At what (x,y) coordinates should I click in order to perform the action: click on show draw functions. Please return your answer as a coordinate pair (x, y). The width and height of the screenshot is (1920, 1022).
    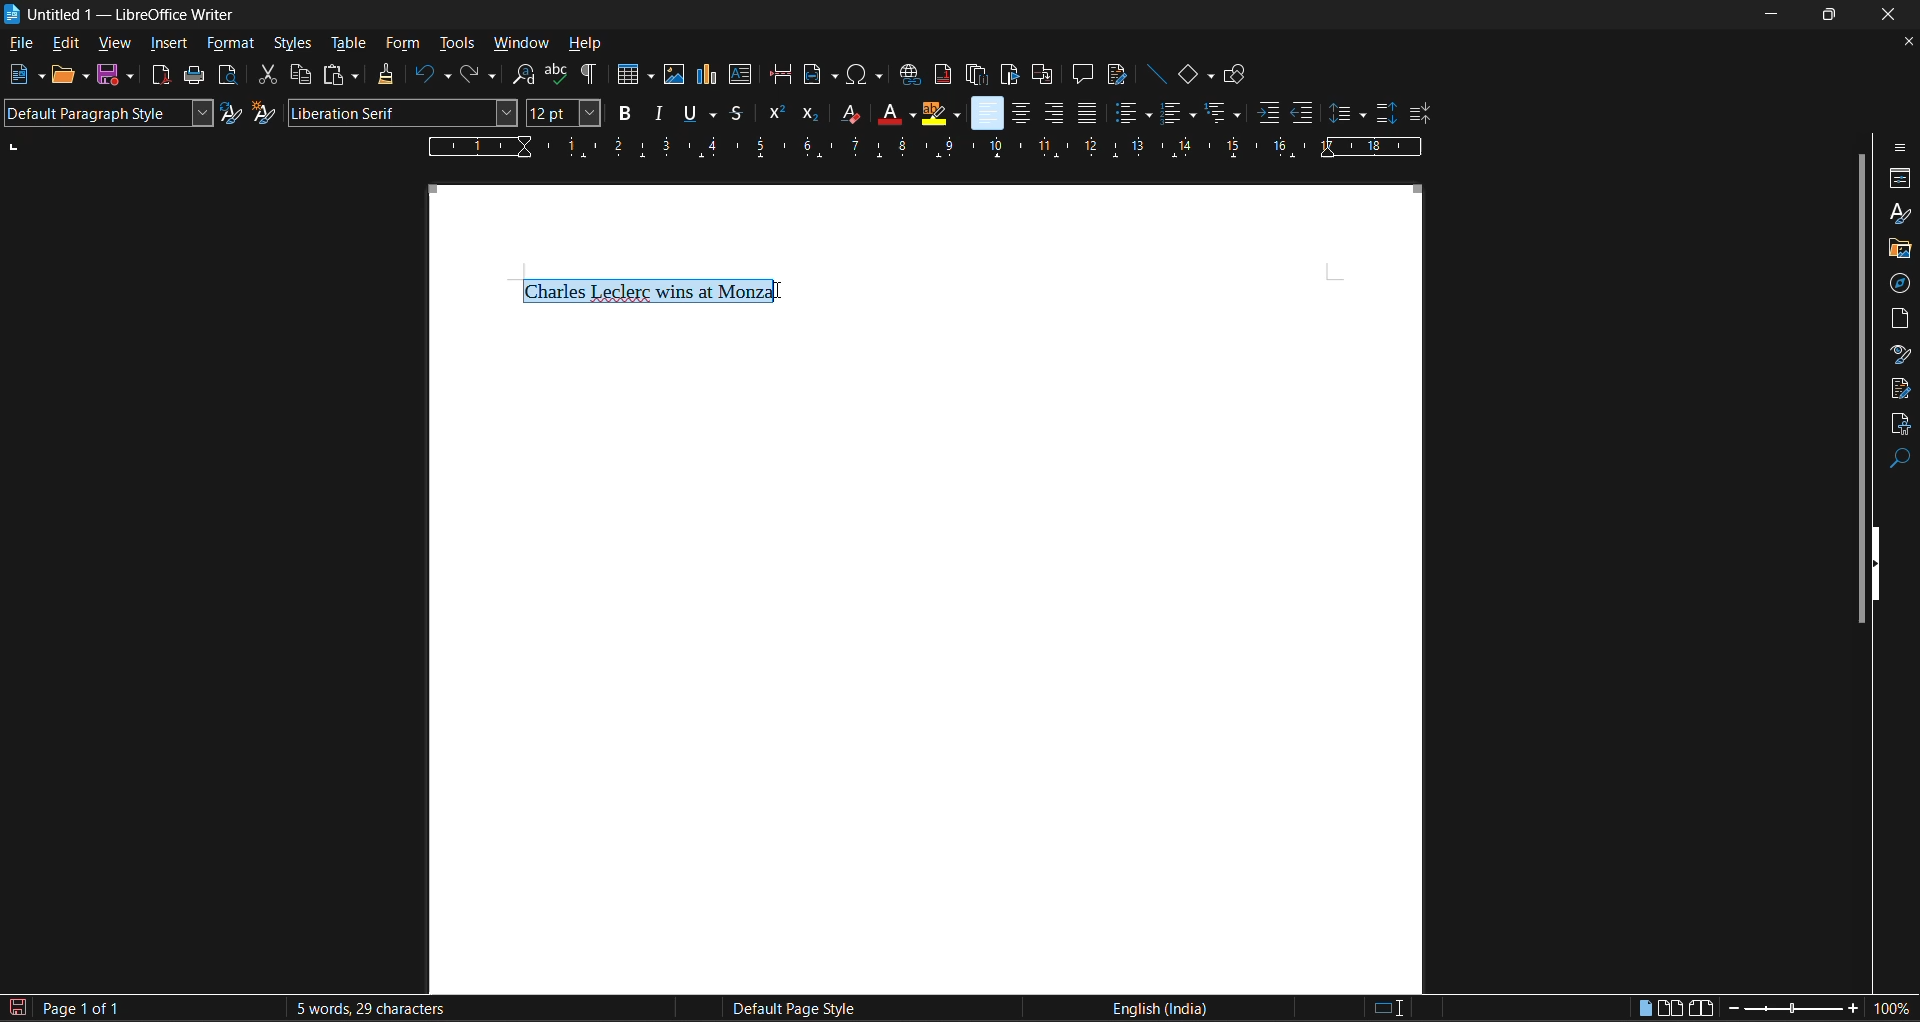
    Looking at the image, I should click on (1238, 76).